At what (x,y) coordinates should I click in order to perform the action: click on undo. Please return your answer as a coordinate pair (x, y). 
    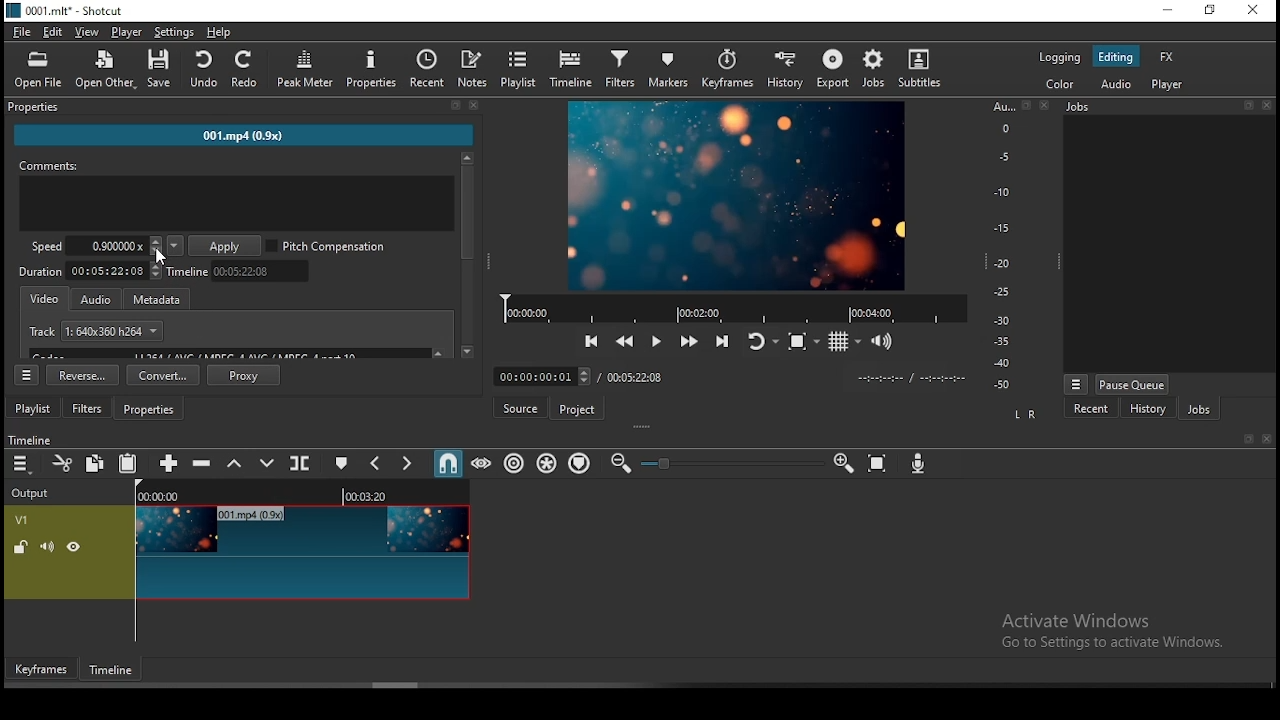
    Looking at the image, I should click on (205, 70).